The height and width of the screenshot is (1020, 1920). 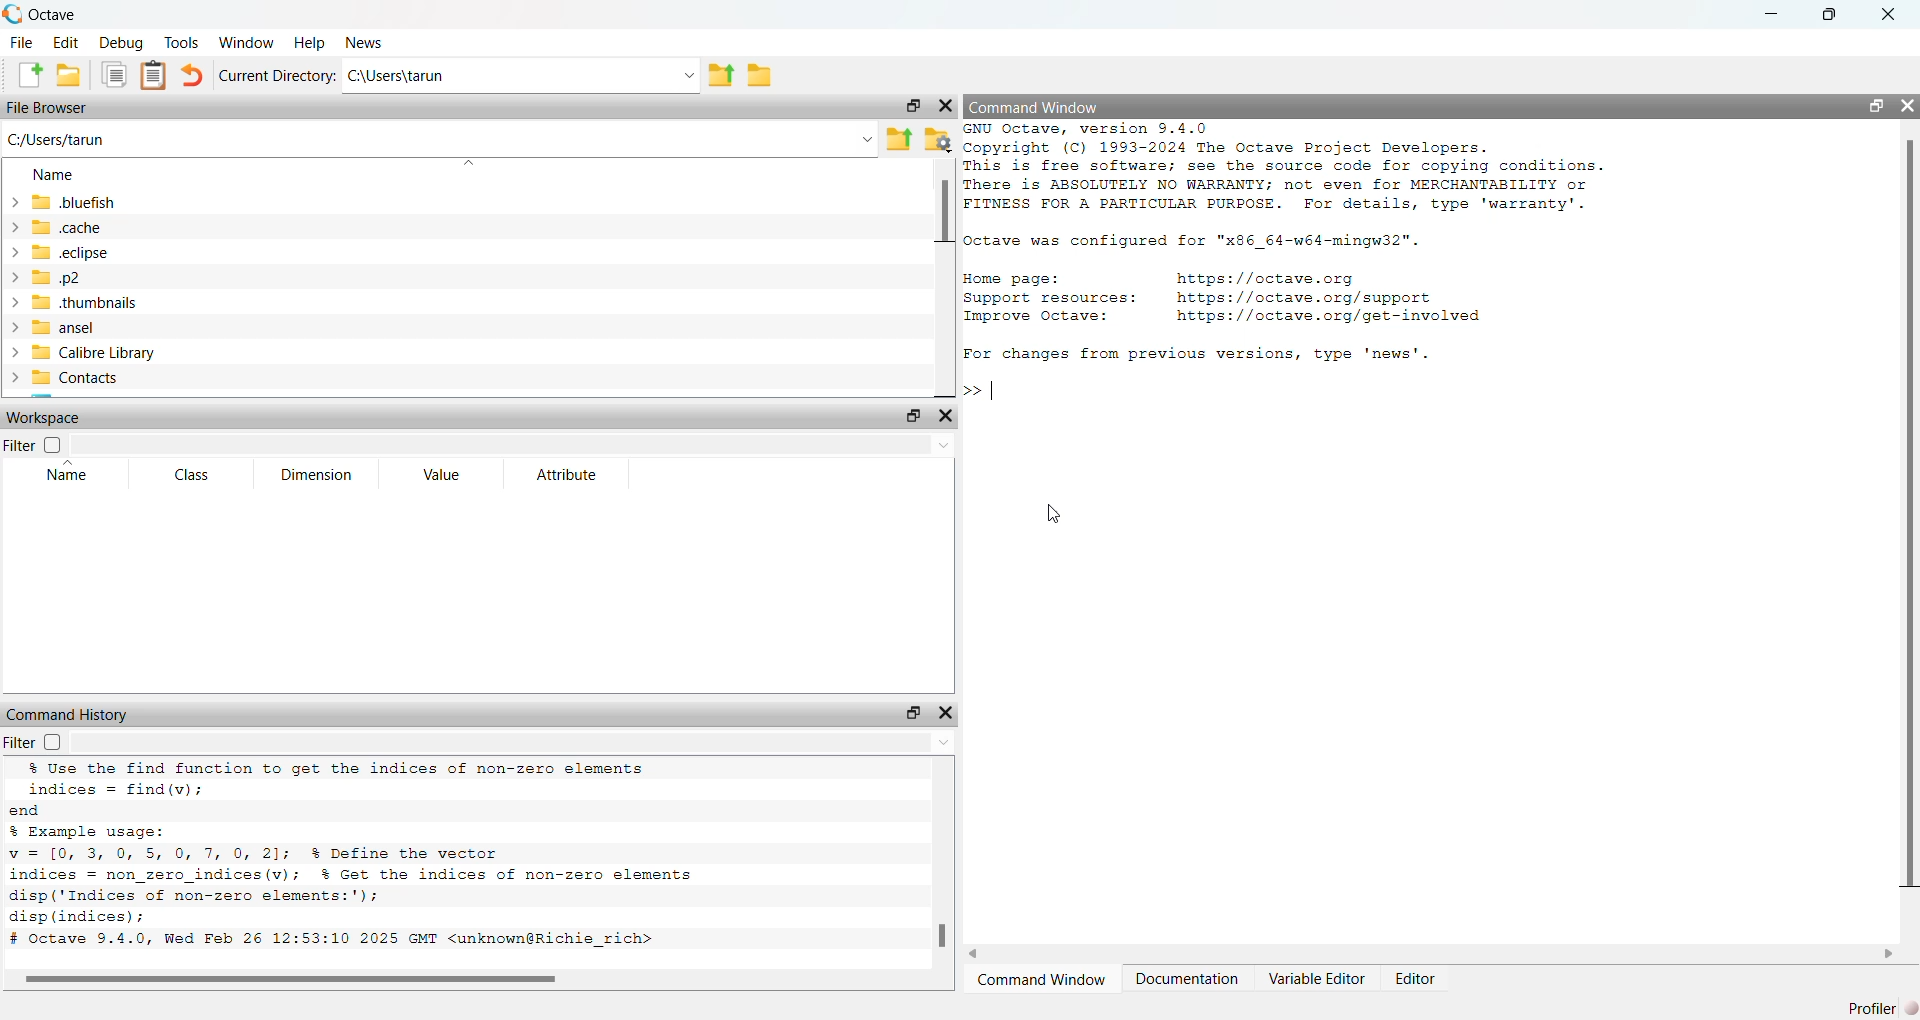 What do you see at coordinates (761, 79) in the screenshot?
I see `folder` at bounding box center [761, 79].